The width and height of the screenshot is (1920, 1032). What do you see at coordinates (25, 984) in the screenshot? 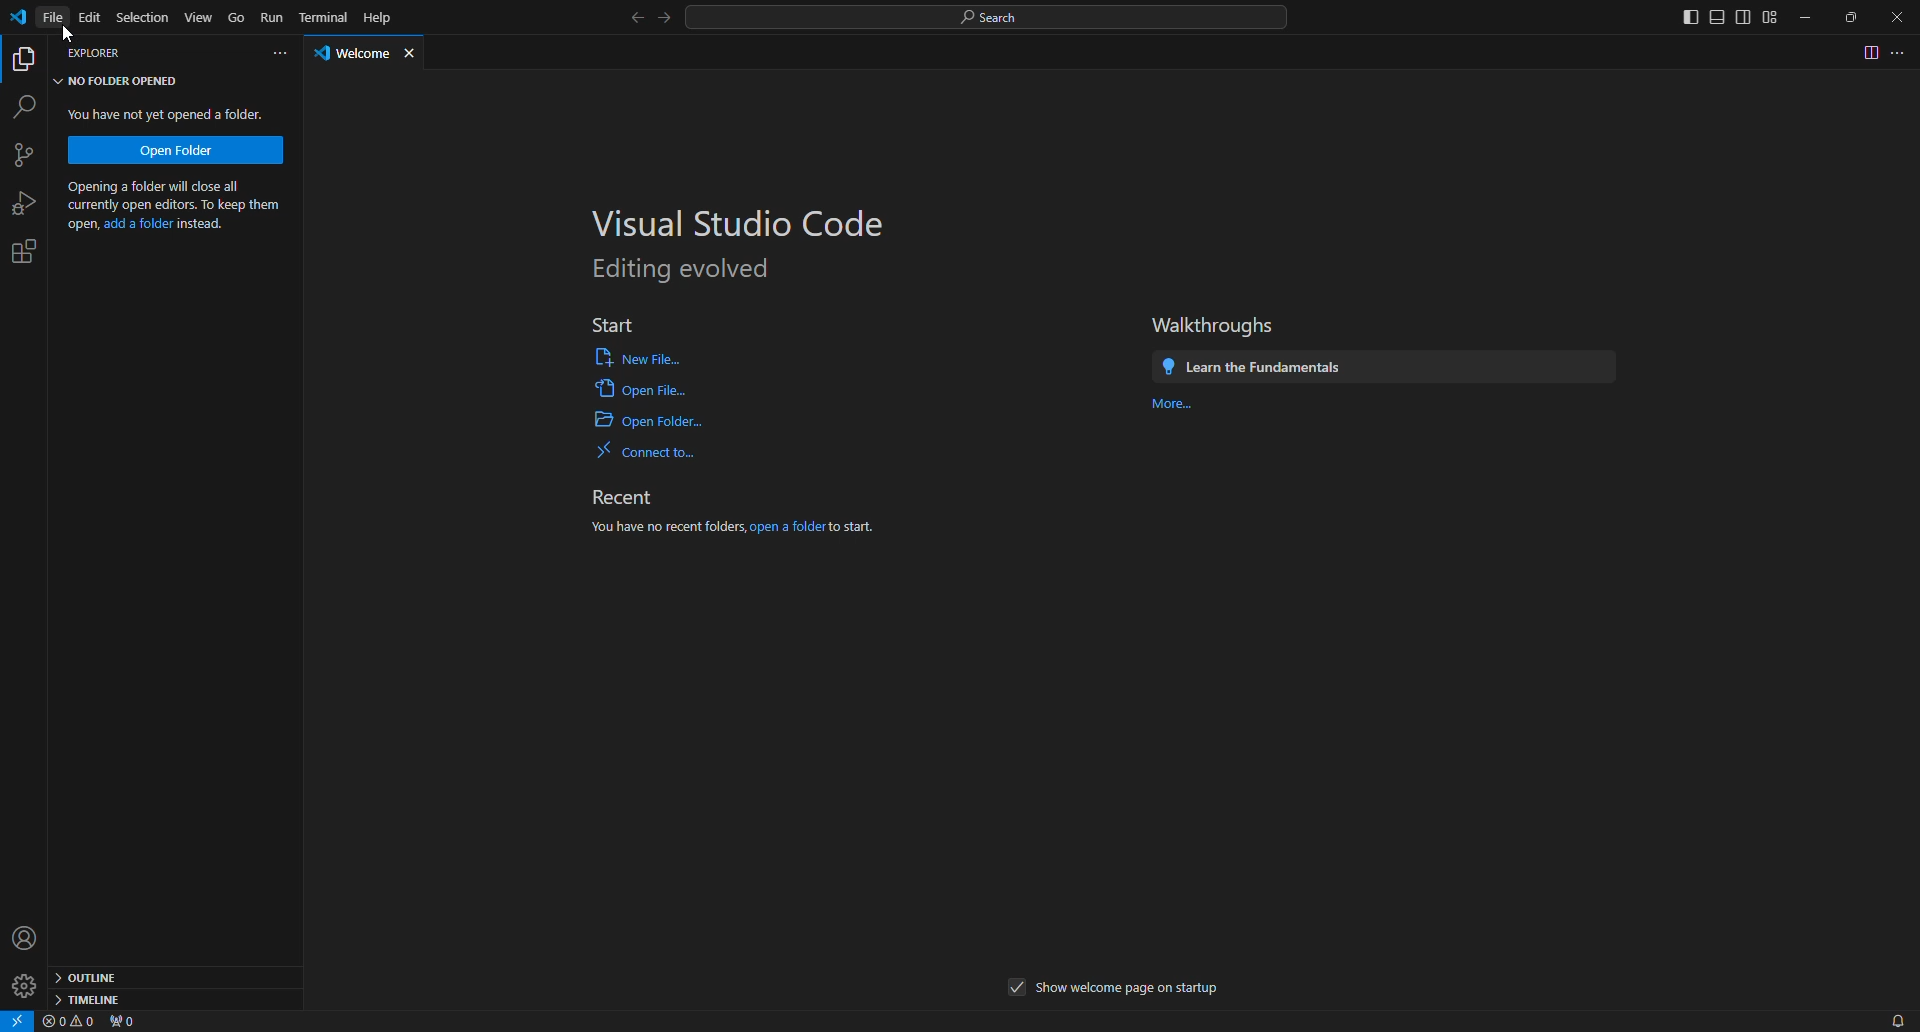
I see `manage` at bounding box center [25, 984].